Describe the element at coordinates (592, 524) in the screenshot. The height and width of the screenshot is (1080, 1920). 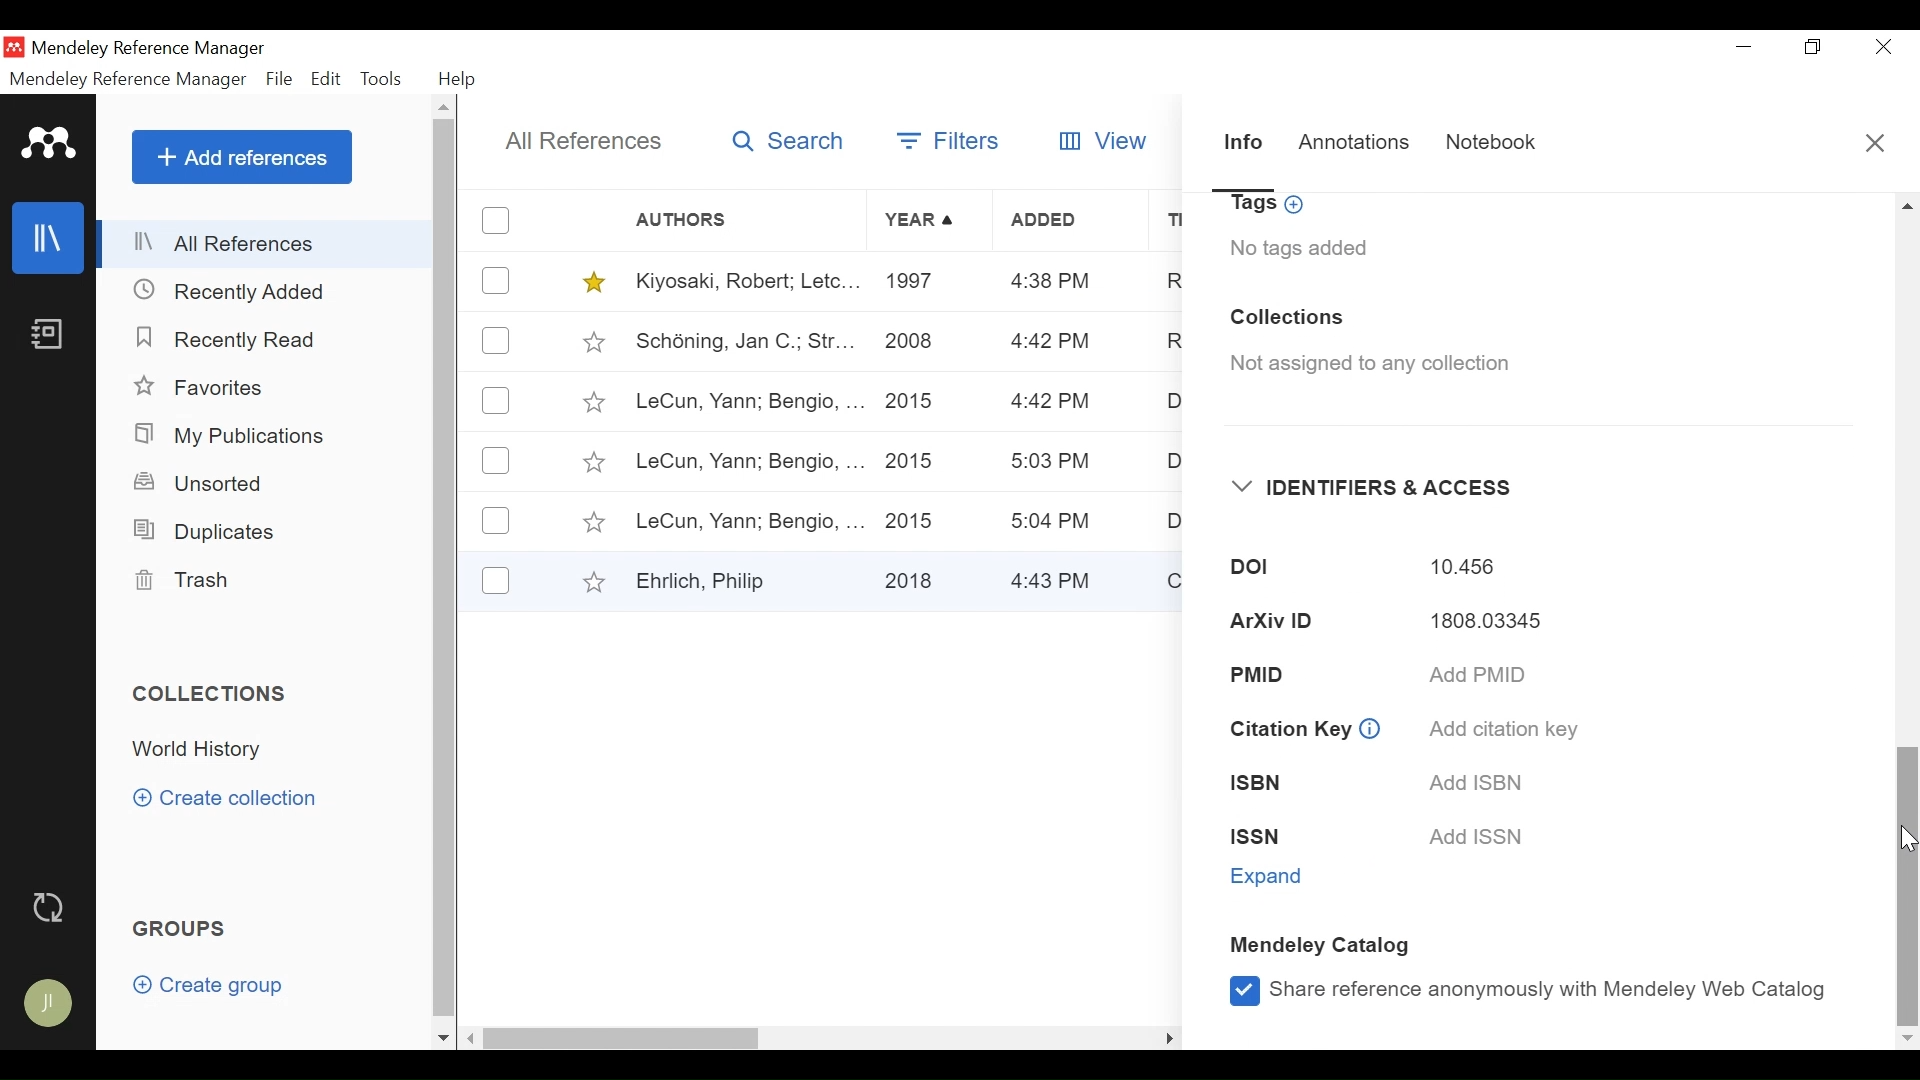
I see `(un)select favorite` at that location.